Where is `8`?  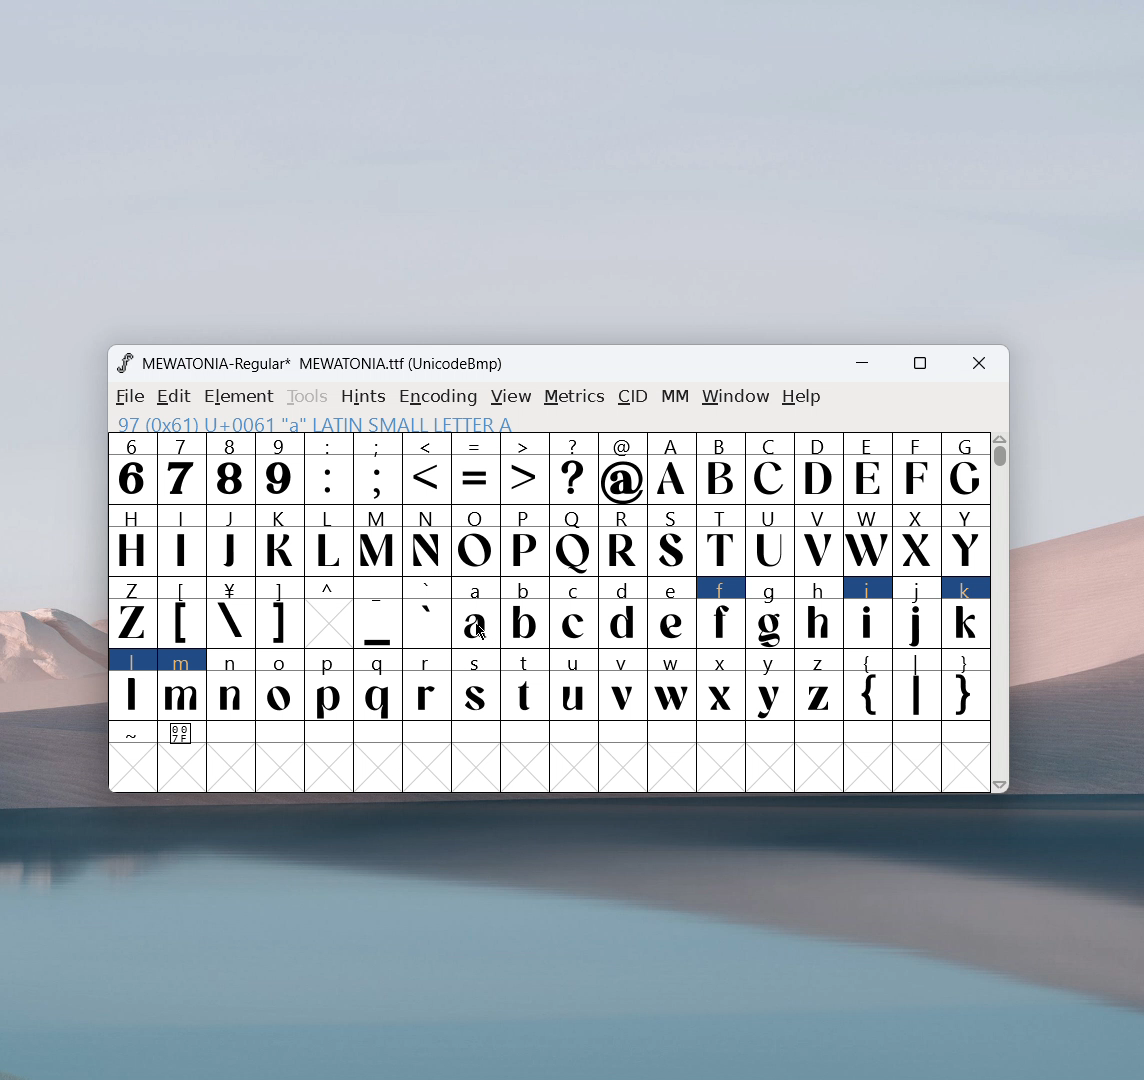 8 is located at coordinates (230, 468).